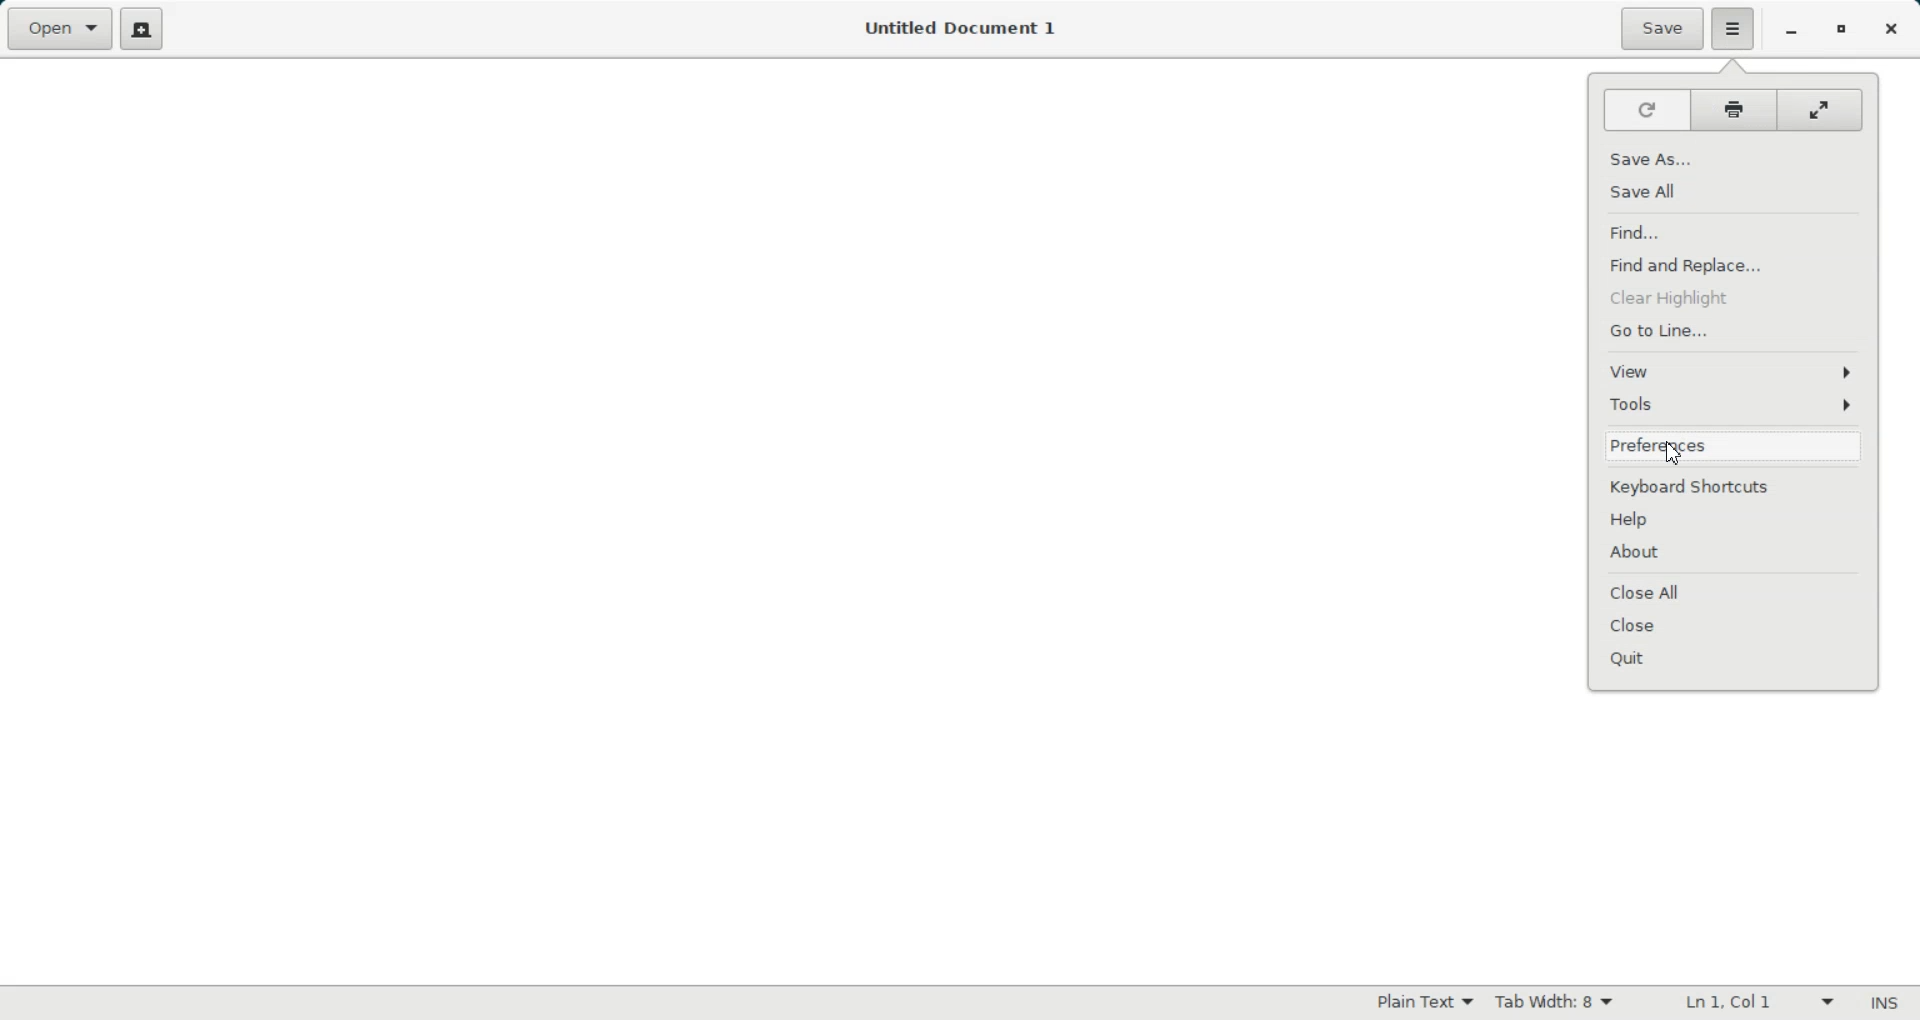 The width and height of the screenshot is (1920, 1020). I want to click on Open a file, so click(60, 29).